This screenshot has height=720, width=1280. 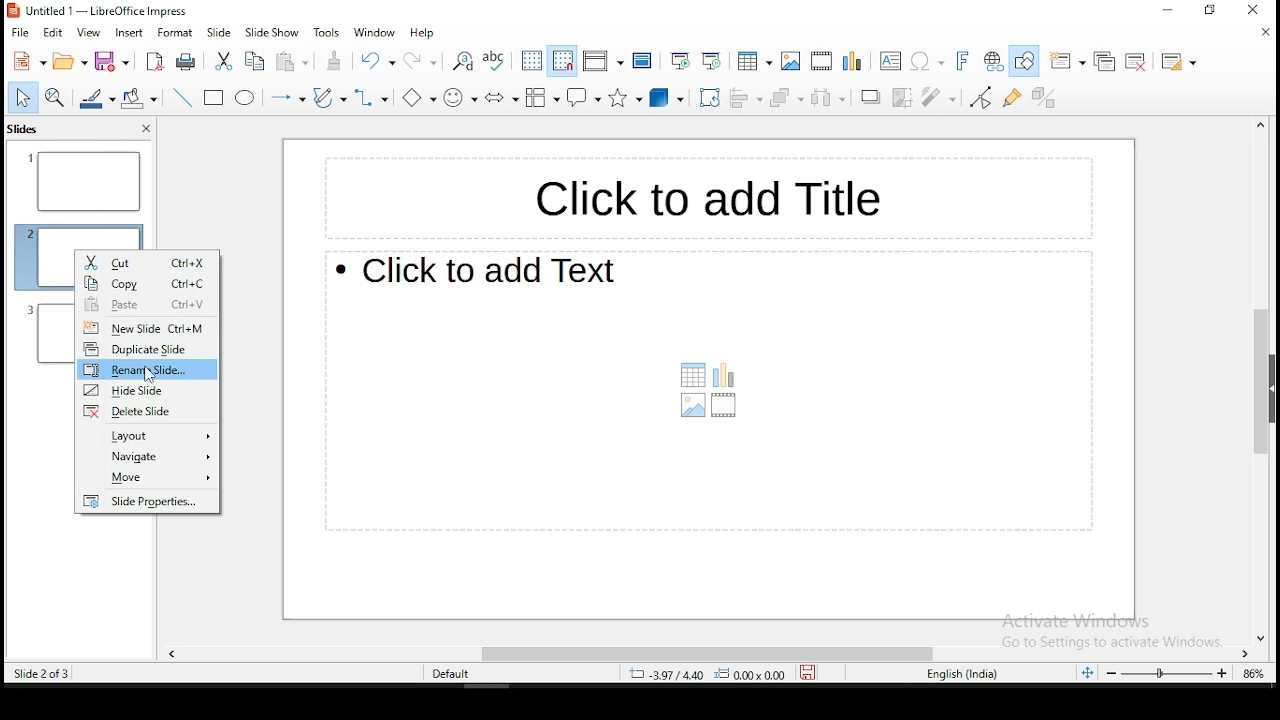 What do you see at coordinates (934, 94) in the screenshot?
I see `filter` at bounding box center [934, 94].